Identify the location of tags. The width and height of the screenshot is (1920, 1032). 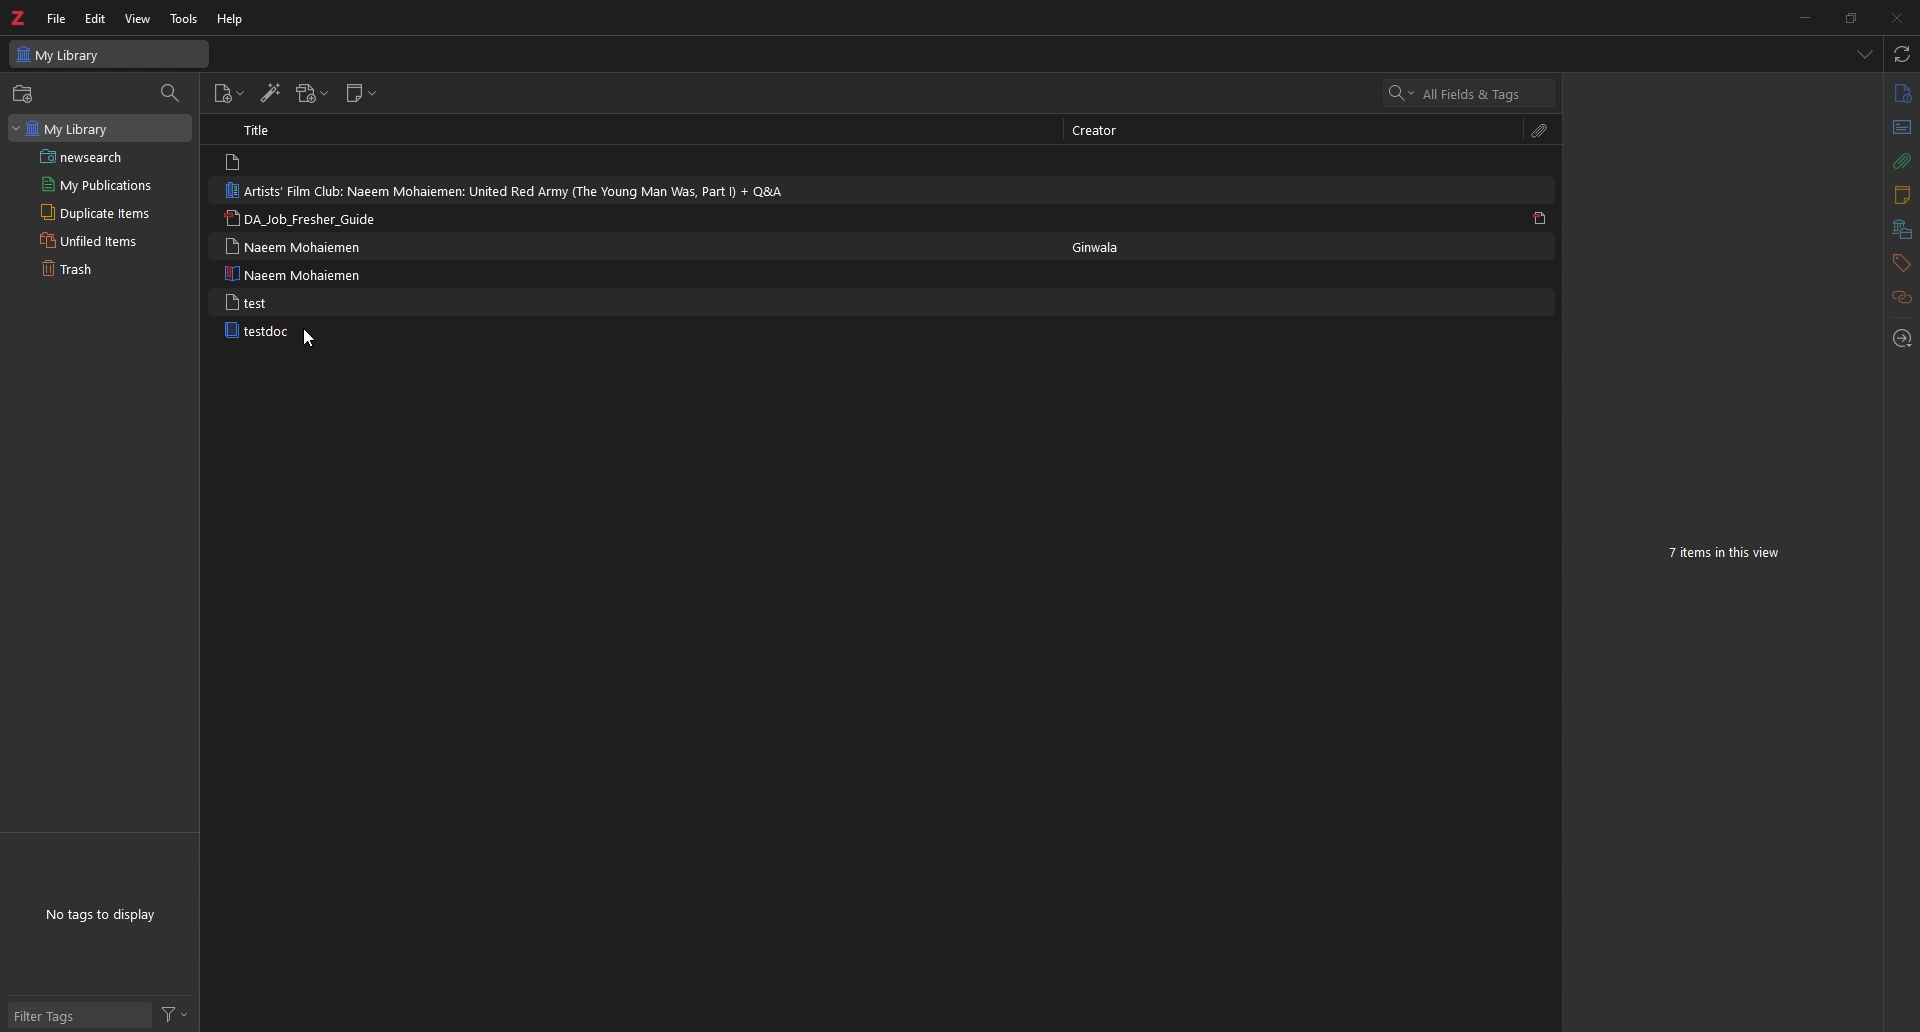
(1901, 262).